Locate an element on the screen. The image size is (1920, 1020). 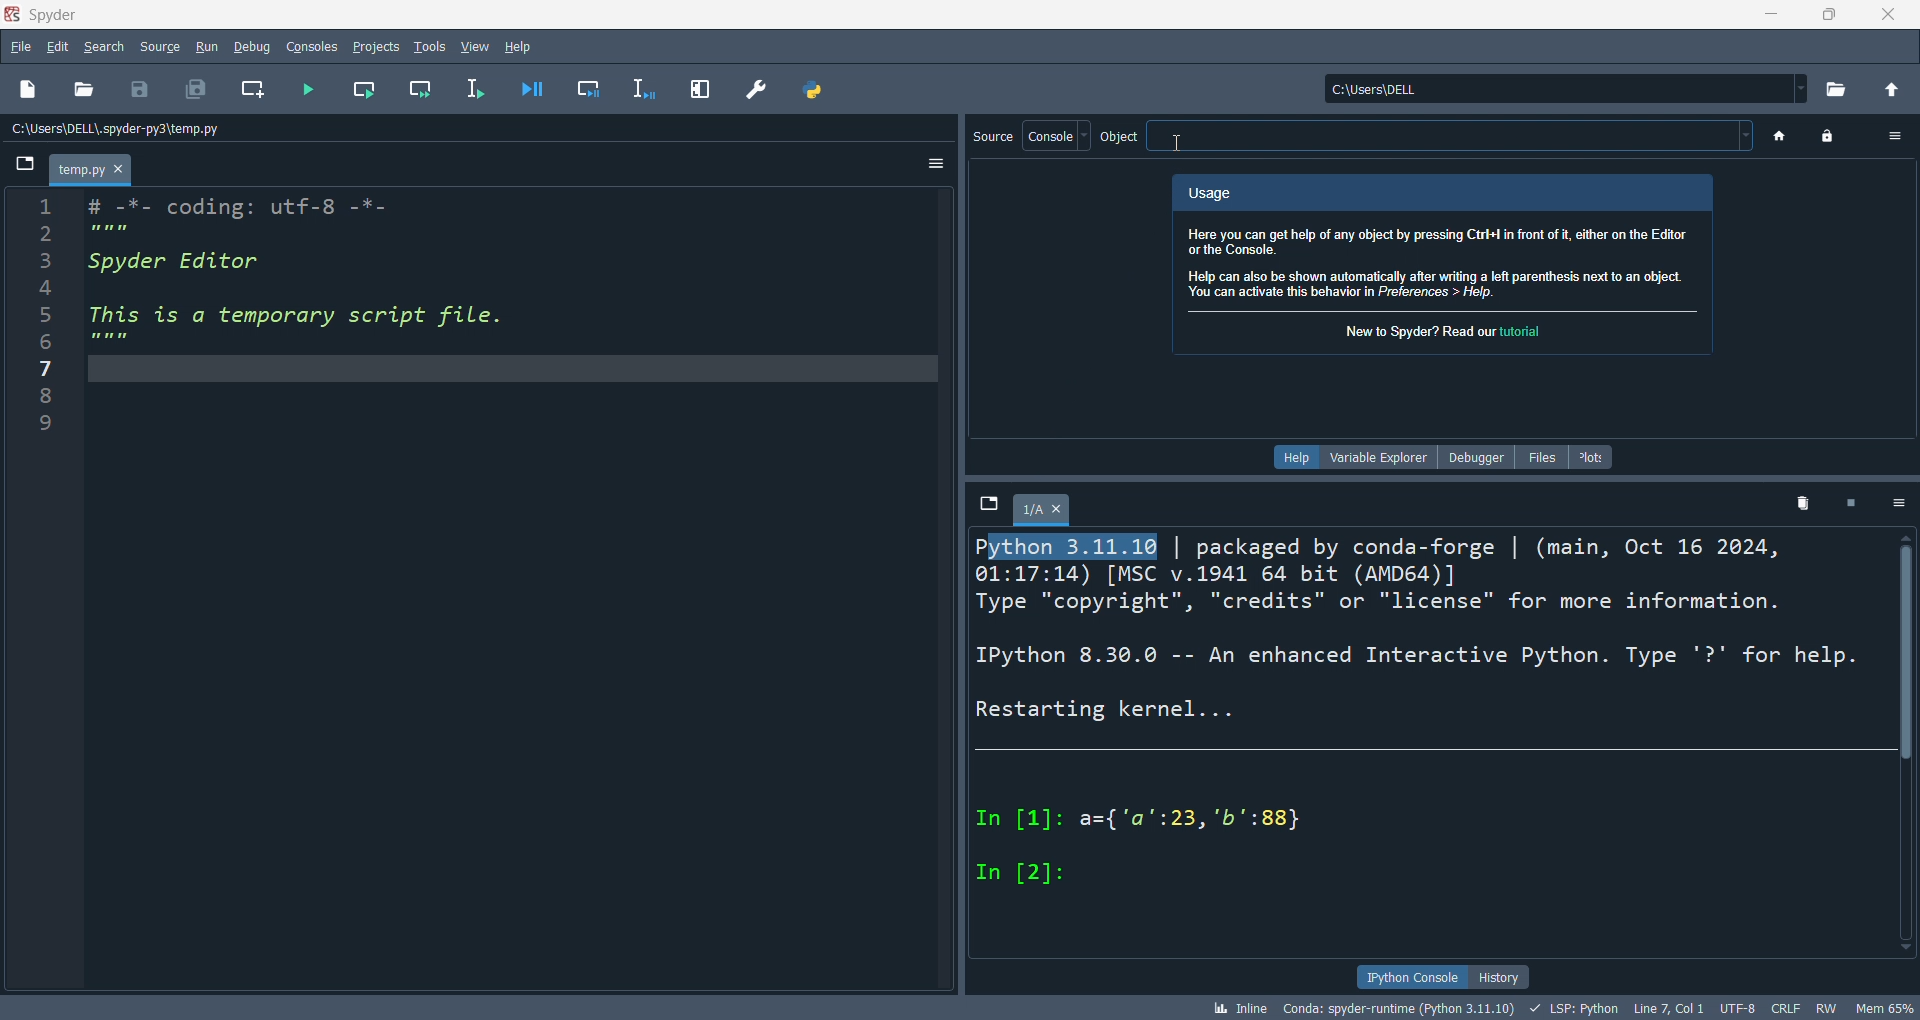
consoles is located at coordinates (311, 46).